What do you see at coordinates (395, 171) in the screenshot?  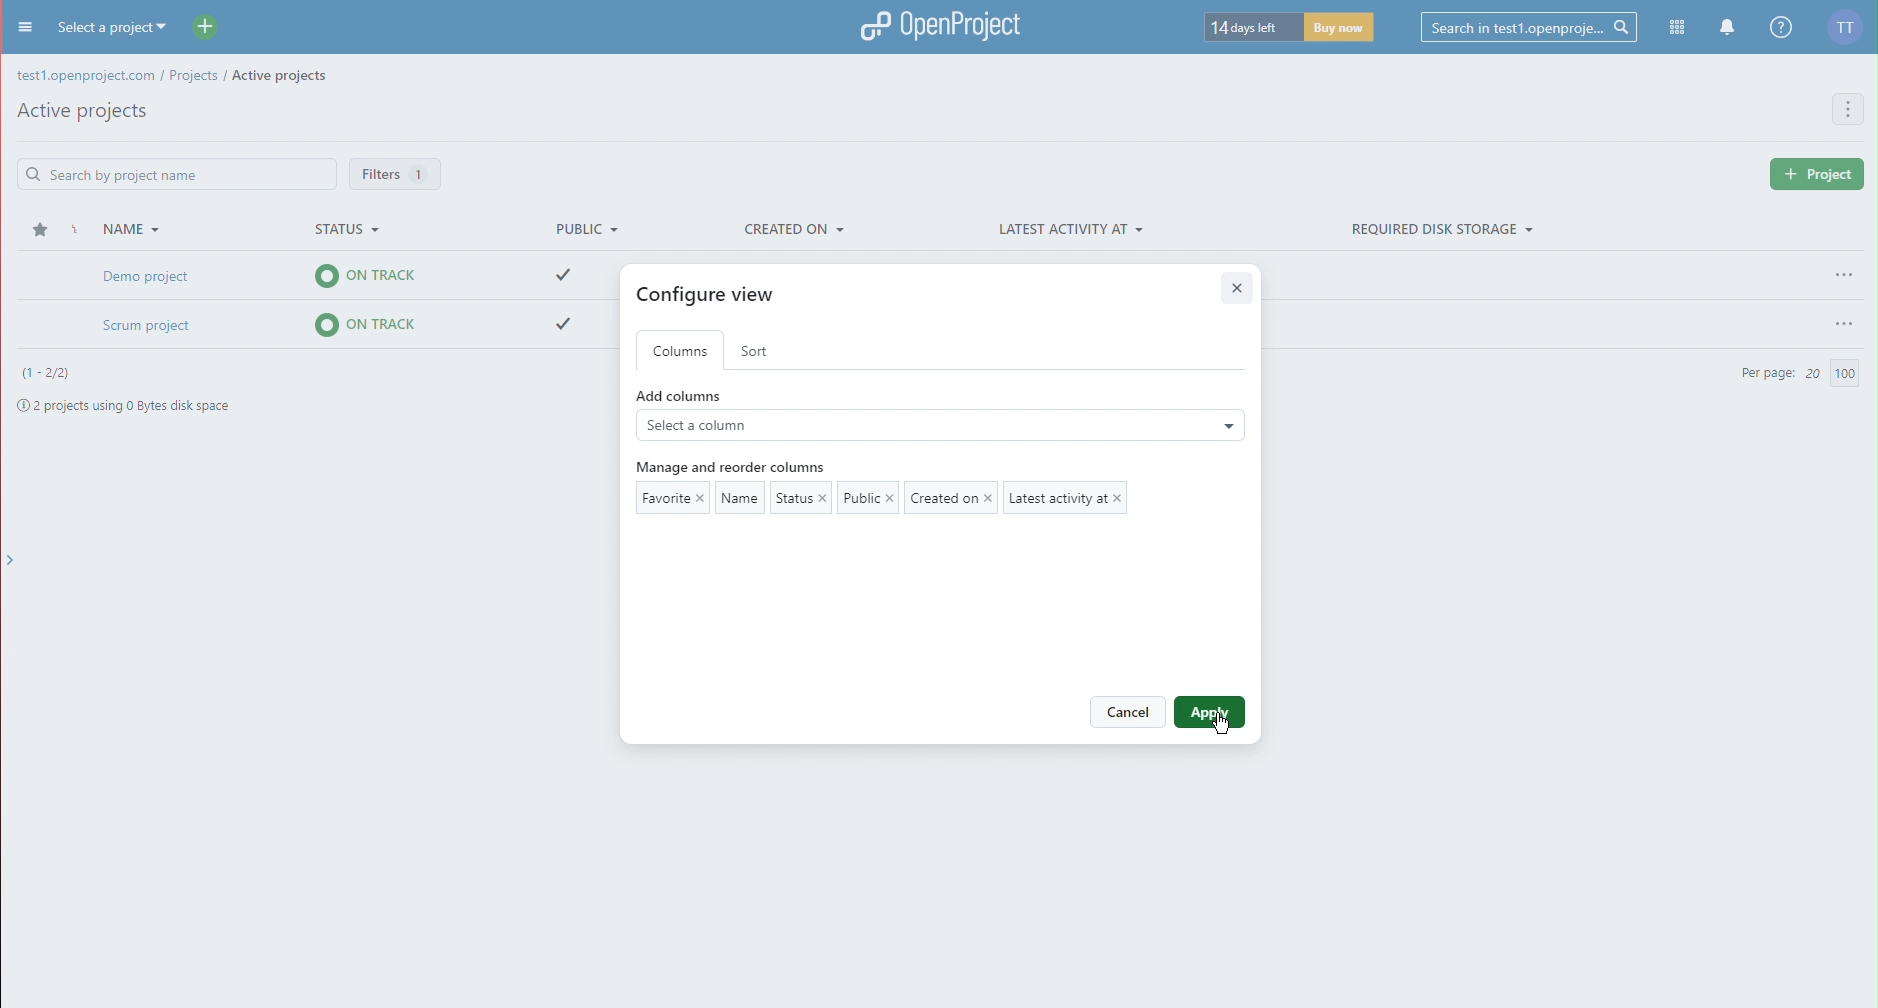 I see `Filters` at bounding box center [395, 171].